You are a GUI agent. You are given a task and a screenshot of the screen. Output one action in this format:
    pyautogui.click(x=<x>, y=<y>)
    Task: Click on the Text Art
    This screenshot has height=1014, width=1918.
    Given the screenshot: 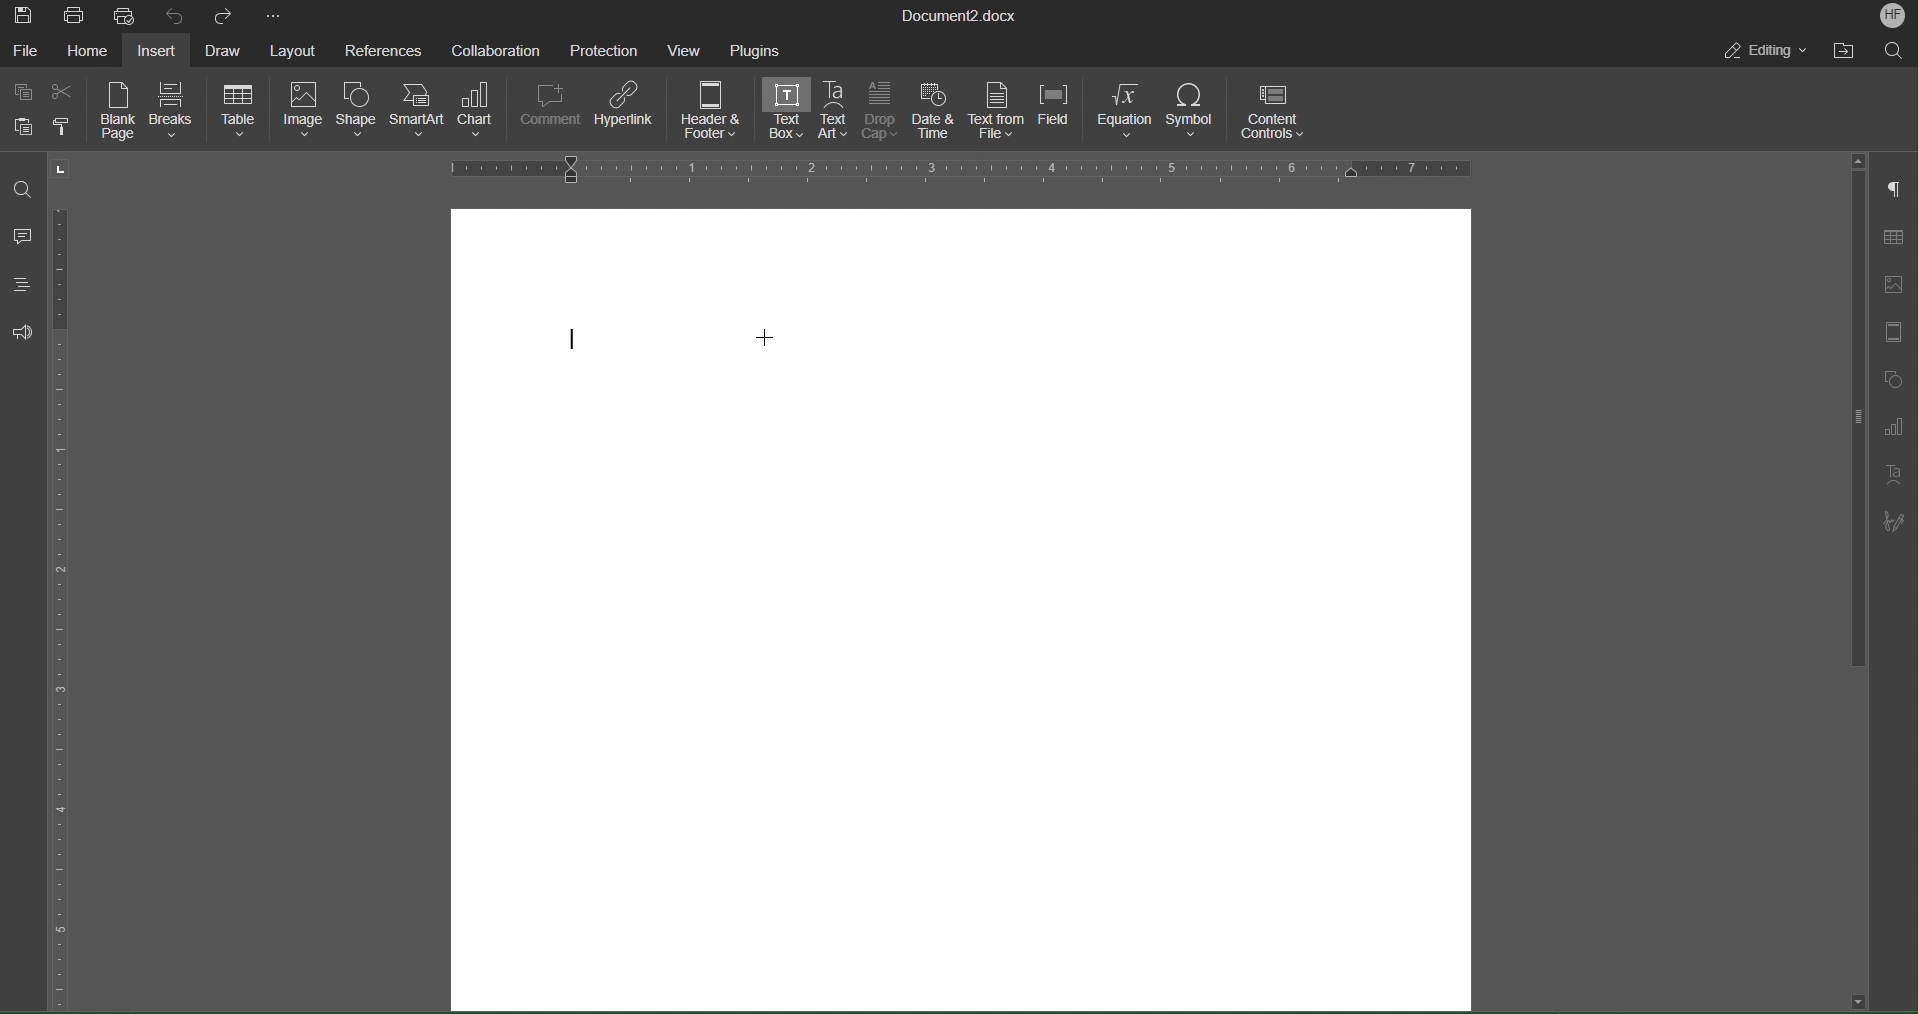 What is the action you would take?
    pyautogui.click(x=836, y=111)
    